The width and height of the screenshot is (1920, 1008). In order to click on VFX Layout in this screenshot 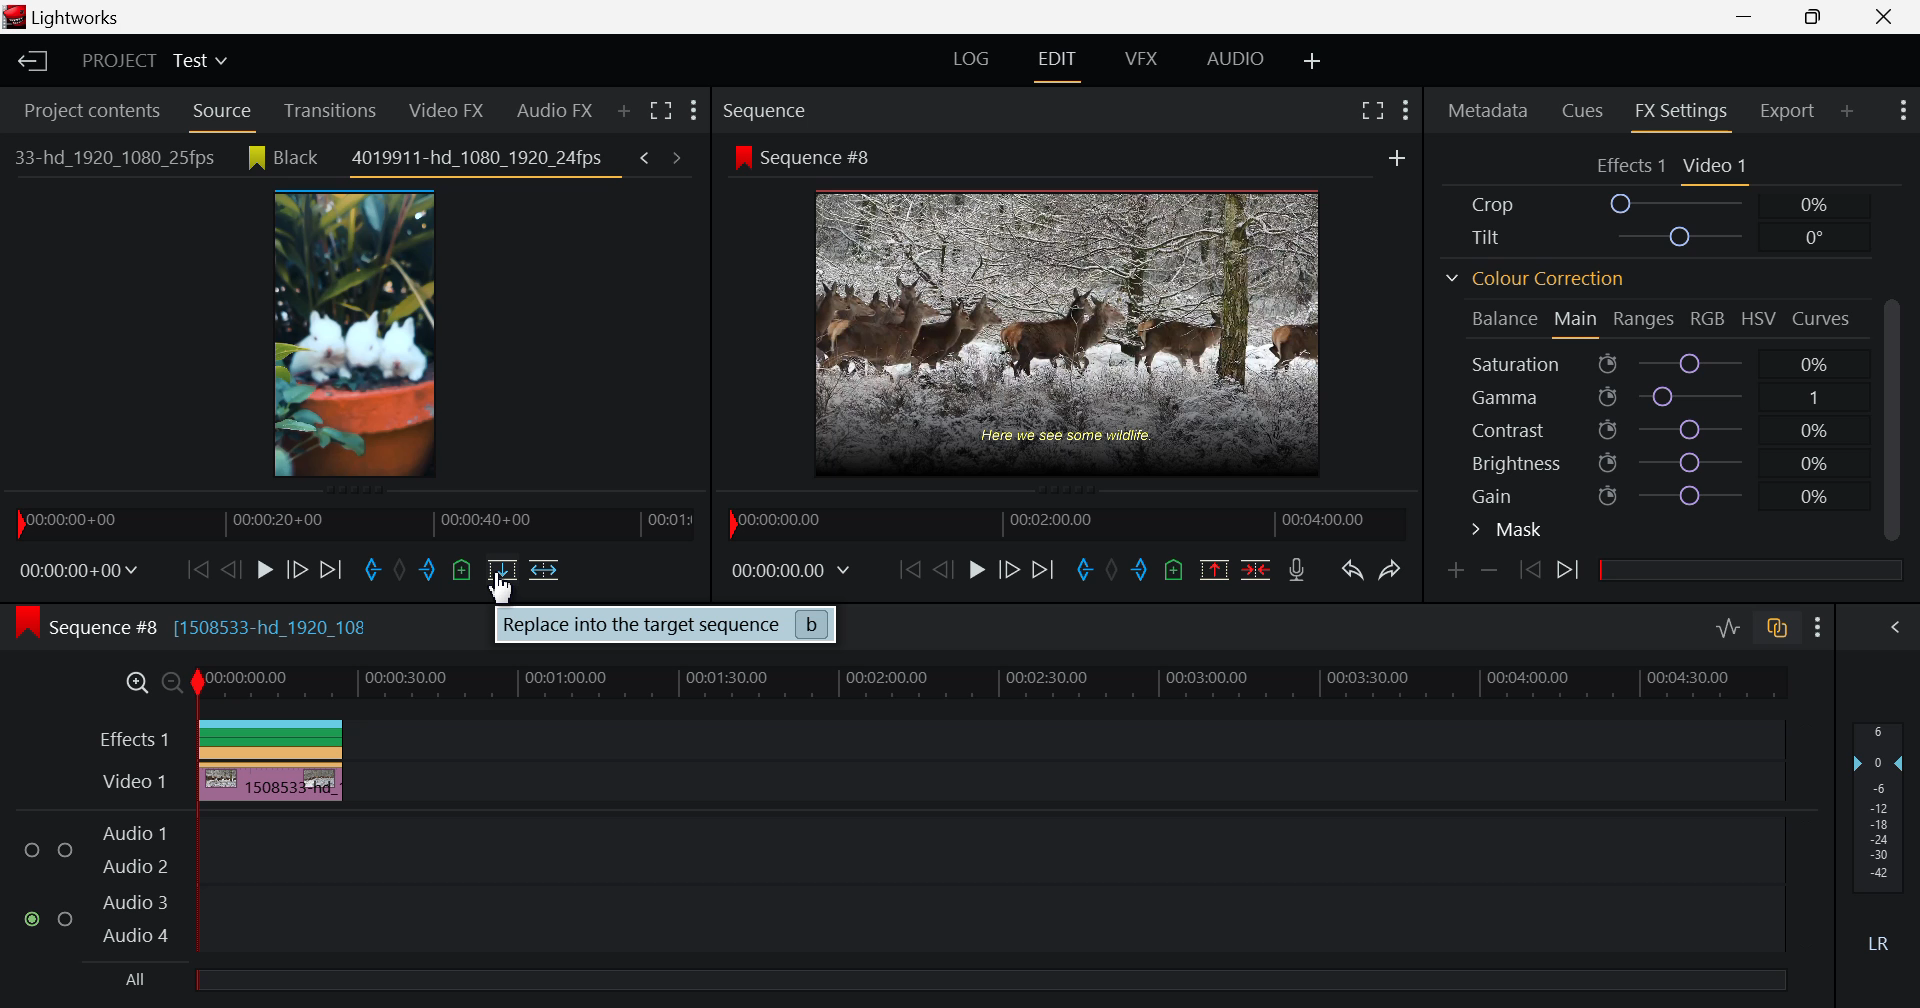, I will do `click(1141, 58)`.